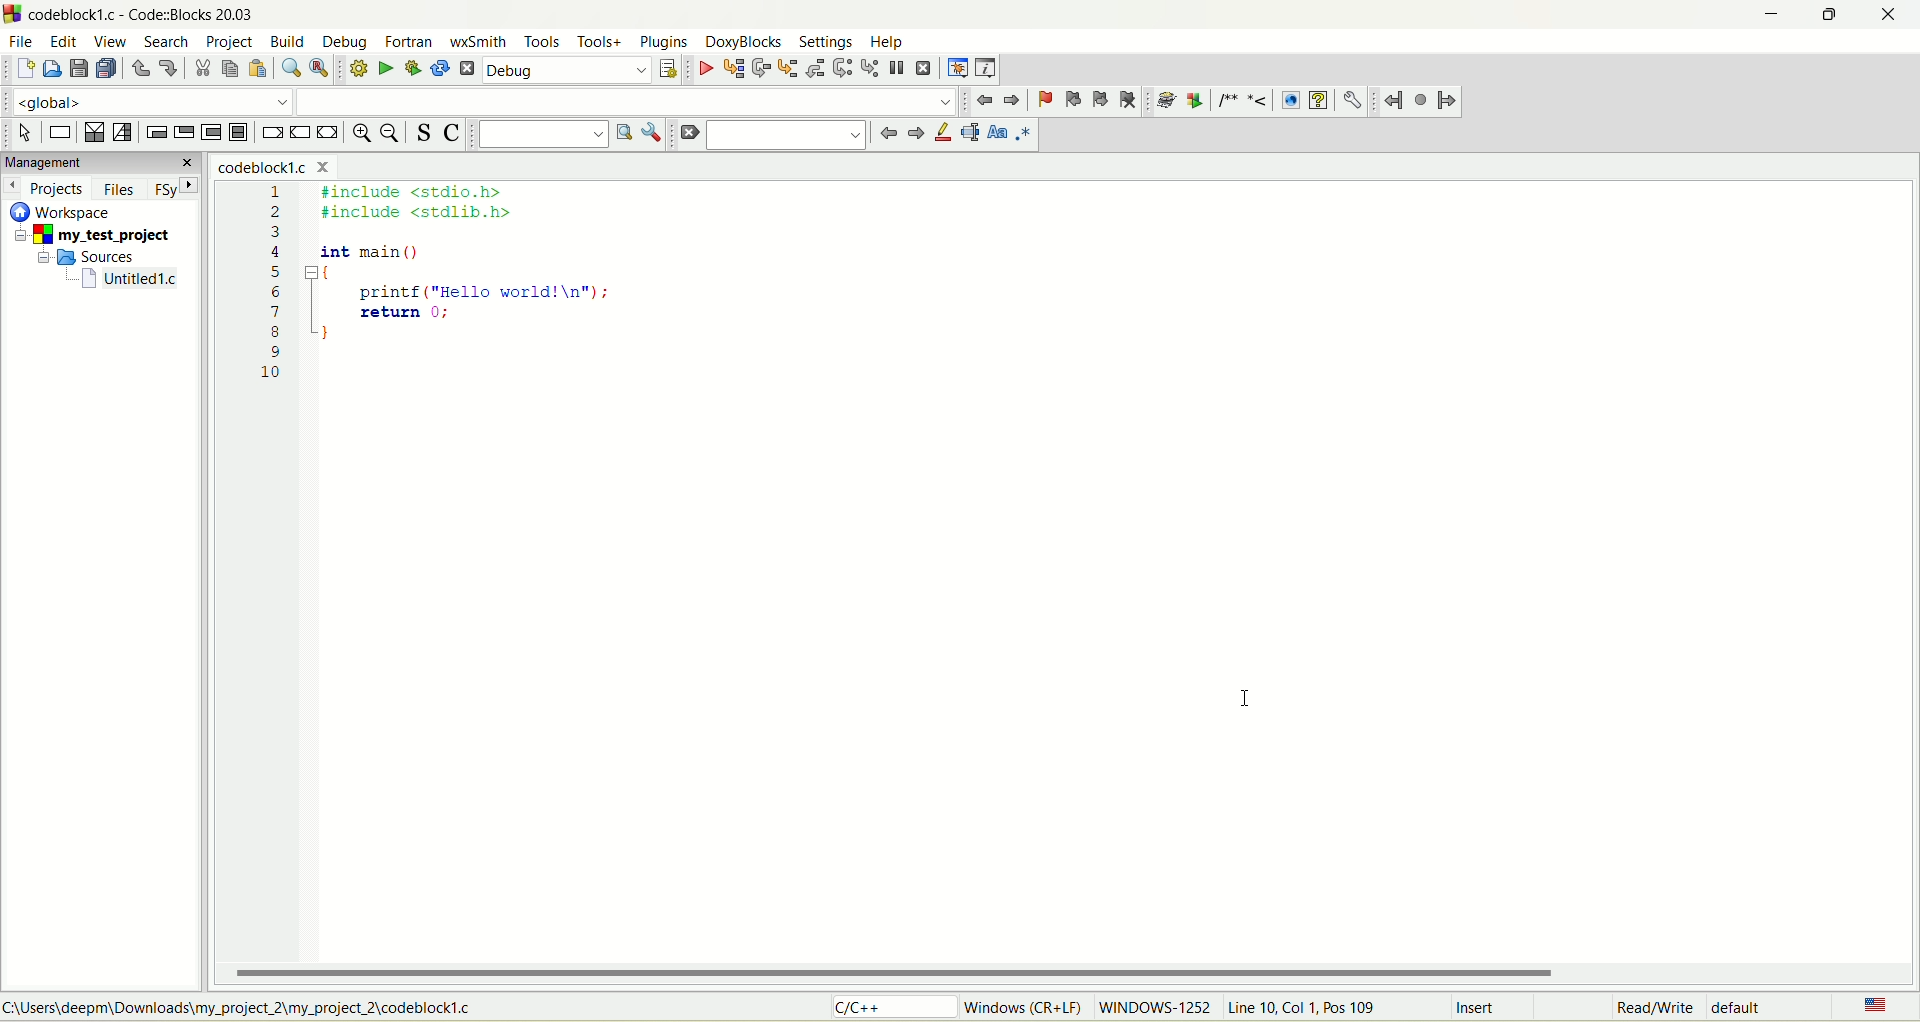 This screenshot has width=1920, height=1022. Describe the element at coordinates (542, 42) in the screenshot. I see `tools` at that location.